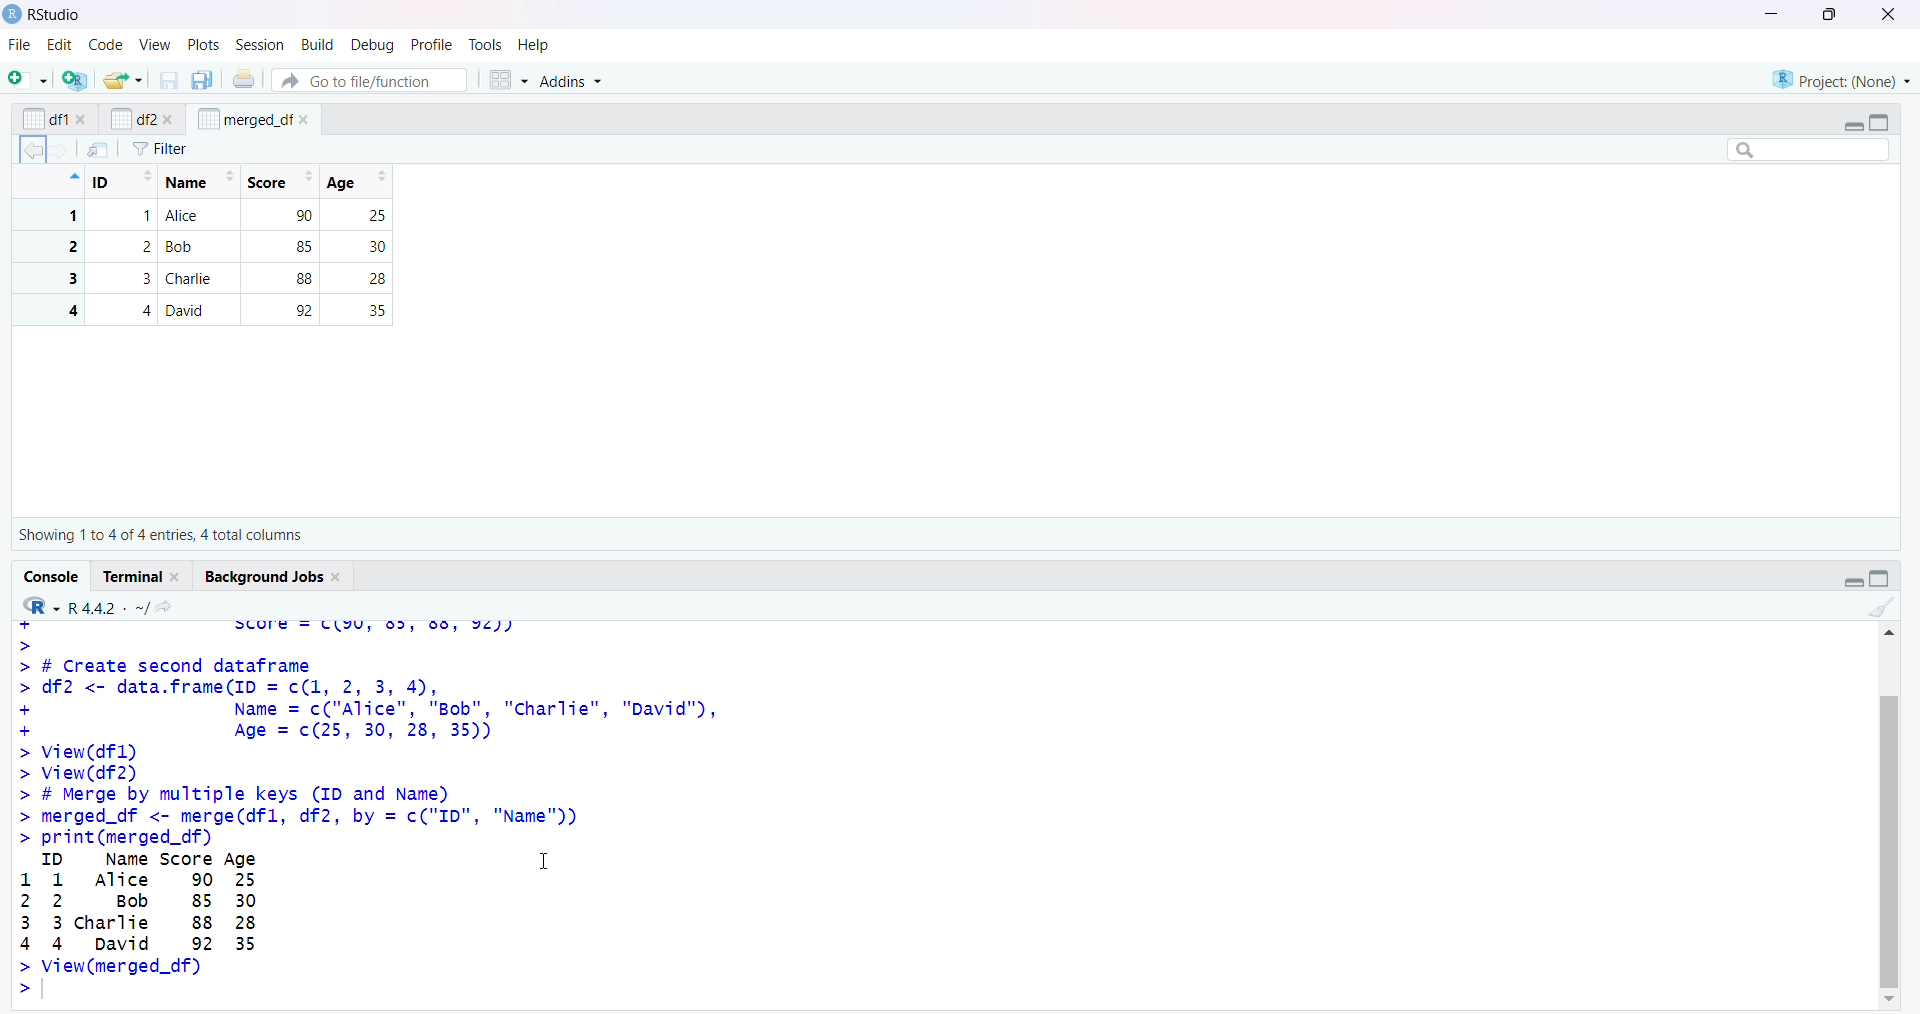  What do you see at coordinates (83, 119) in the screenshot?
I see `close` at bounding box center [83, 119].